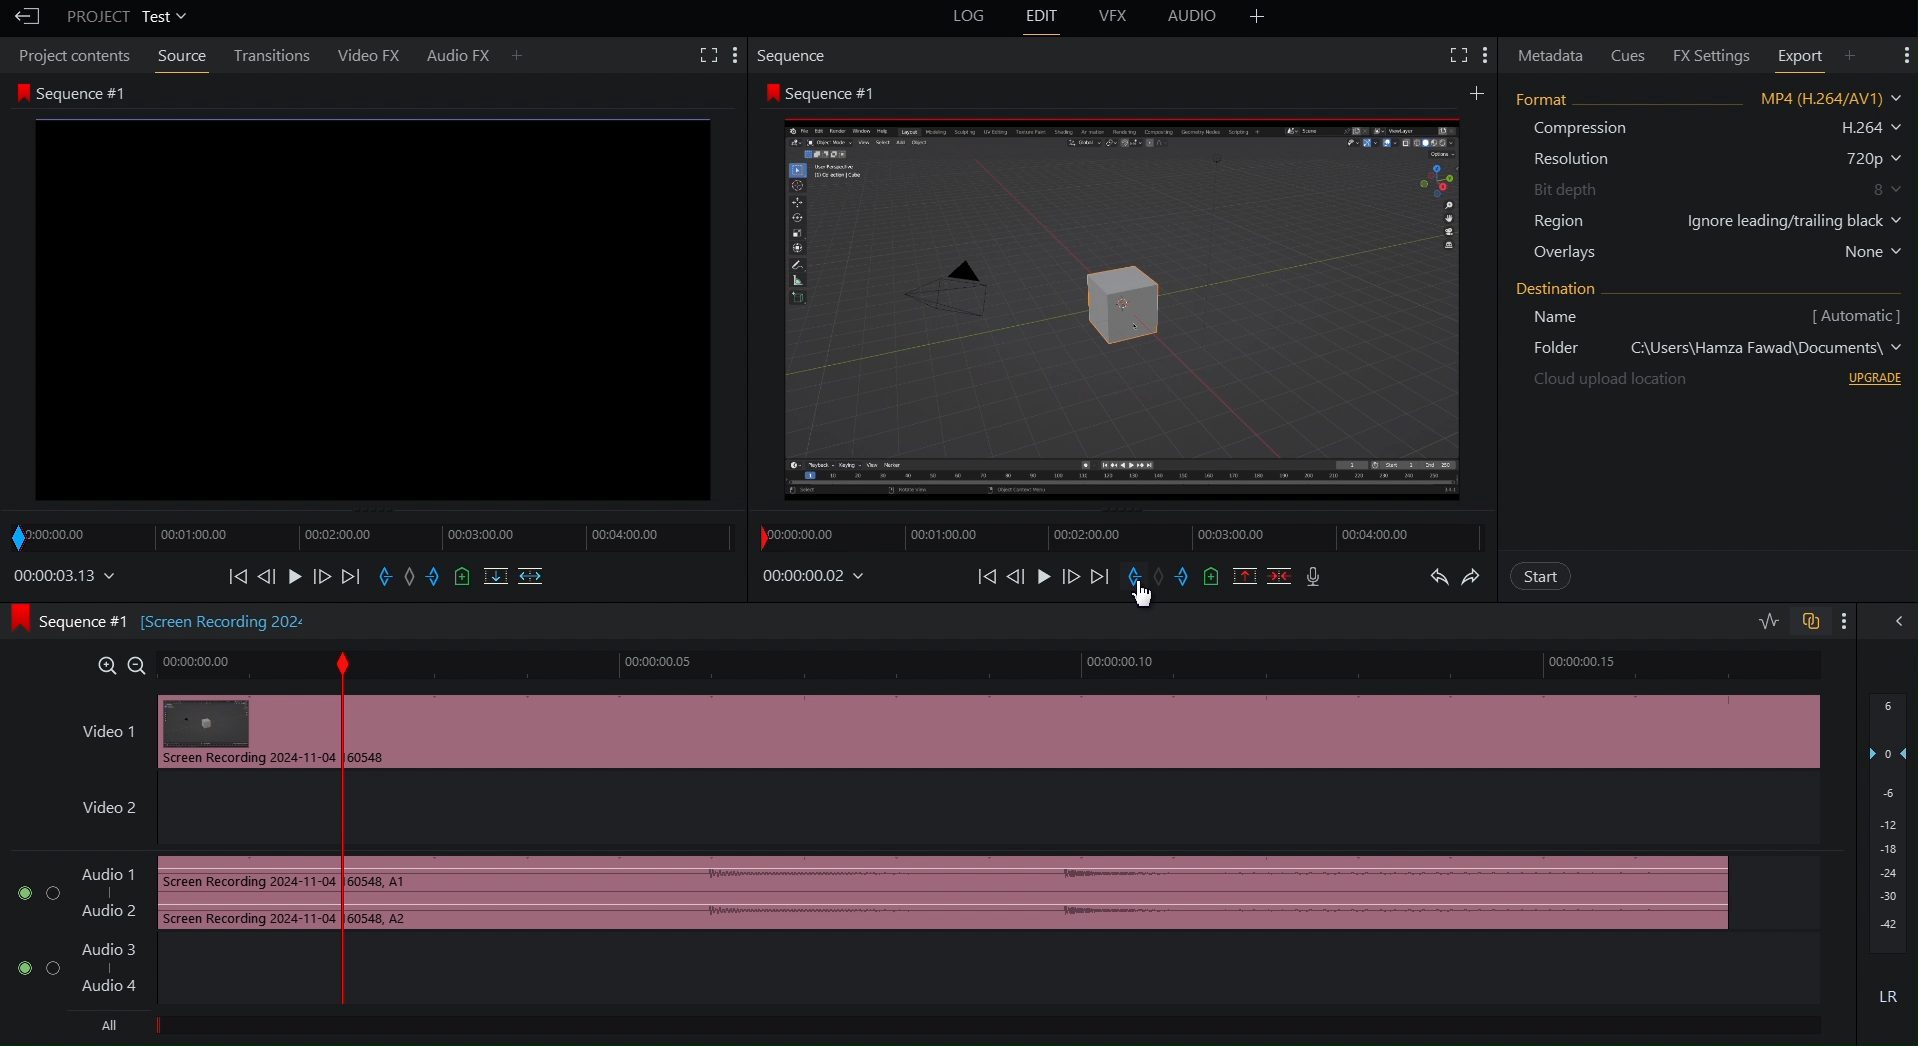 Image resolution: width=1918 pixels, height=1046 pixels. I want to click on FX Settings, so click(1705, 54).